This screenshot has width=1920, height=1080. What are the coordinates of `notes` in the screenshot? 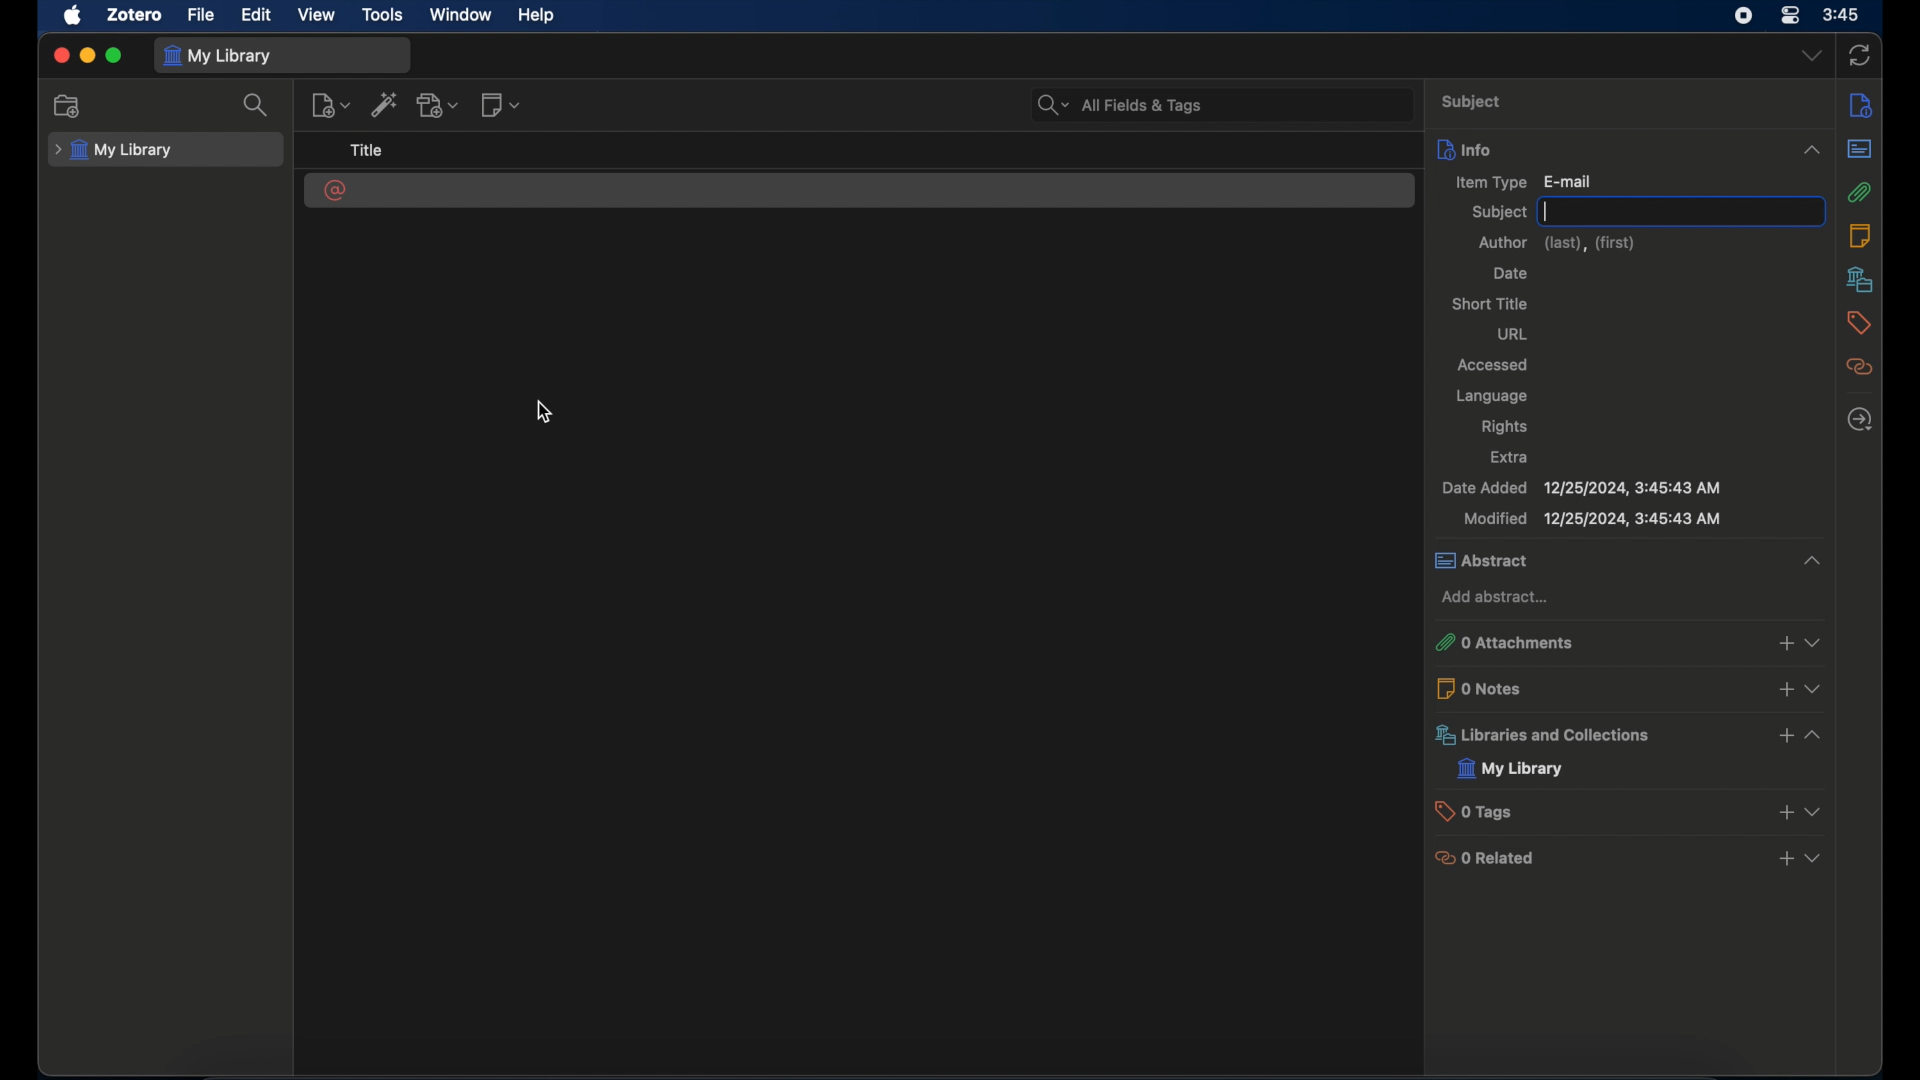 It's located at (1860, 236).